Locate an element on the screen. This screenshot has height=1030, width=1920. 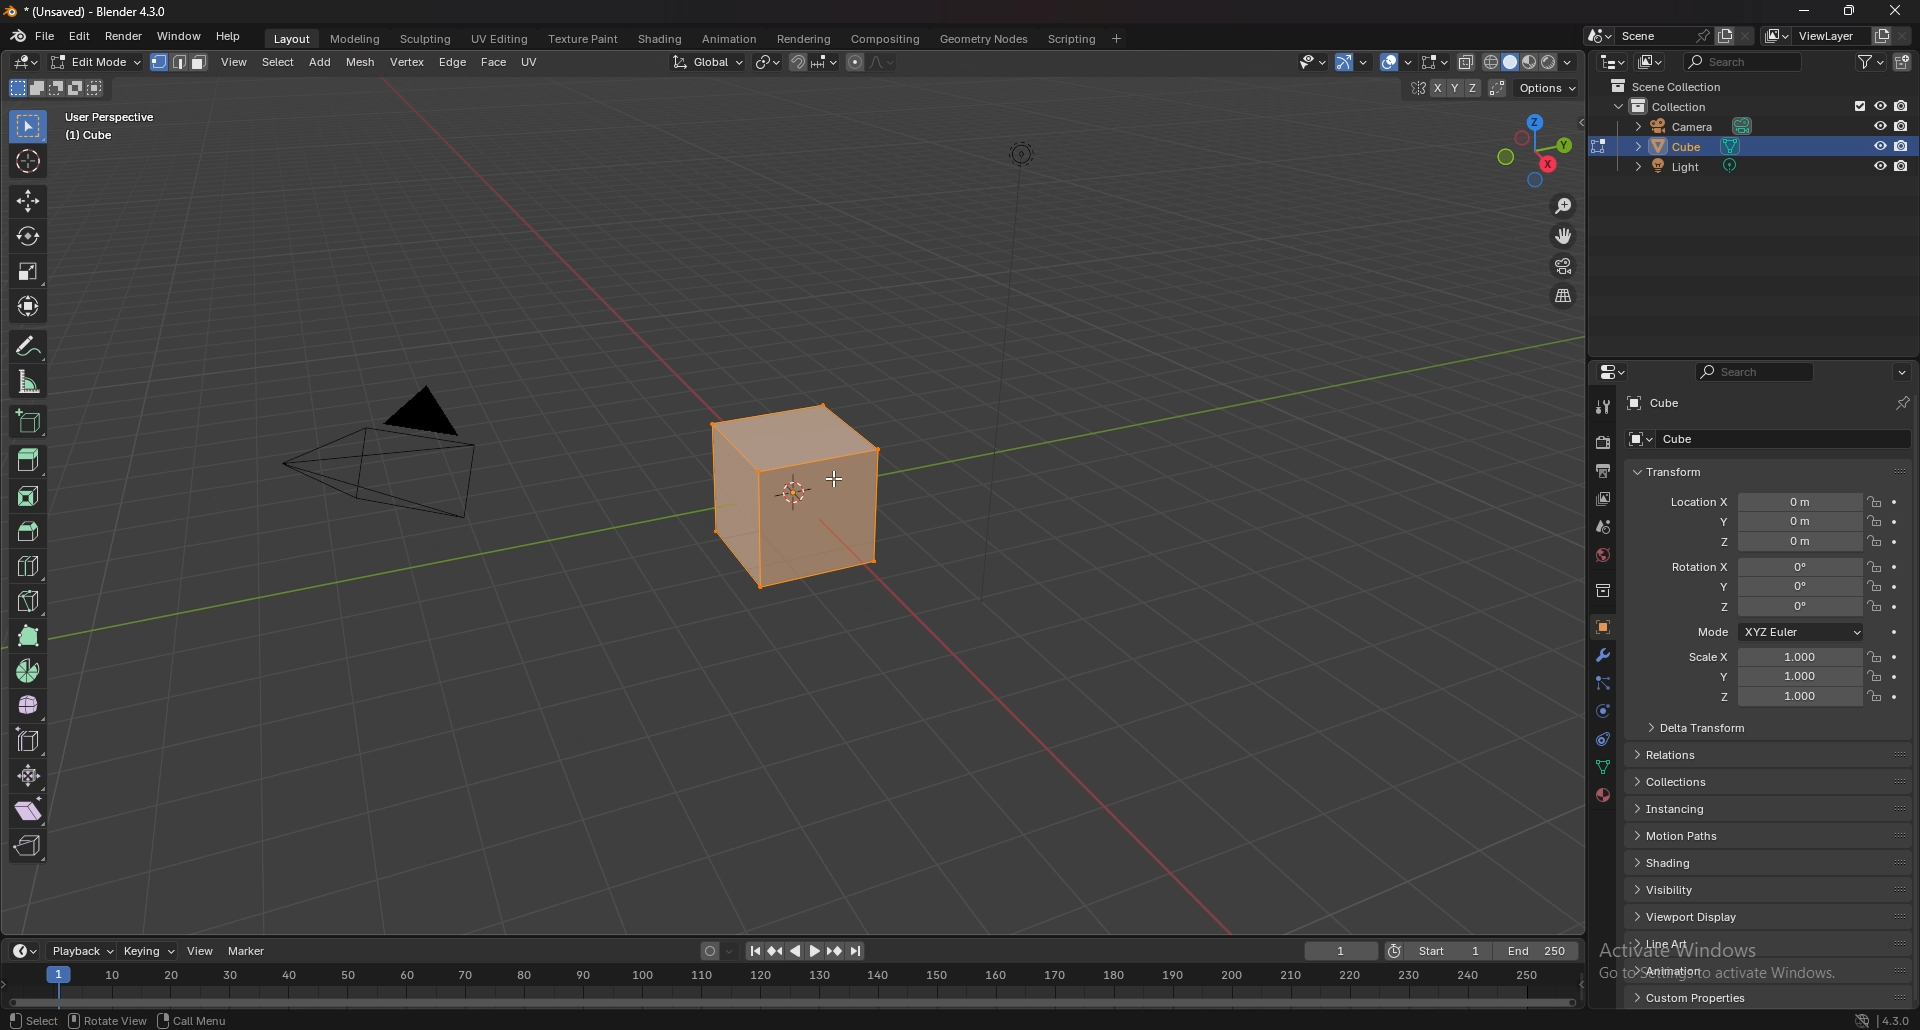
toggle xray is located at coordinates (1465, 63).